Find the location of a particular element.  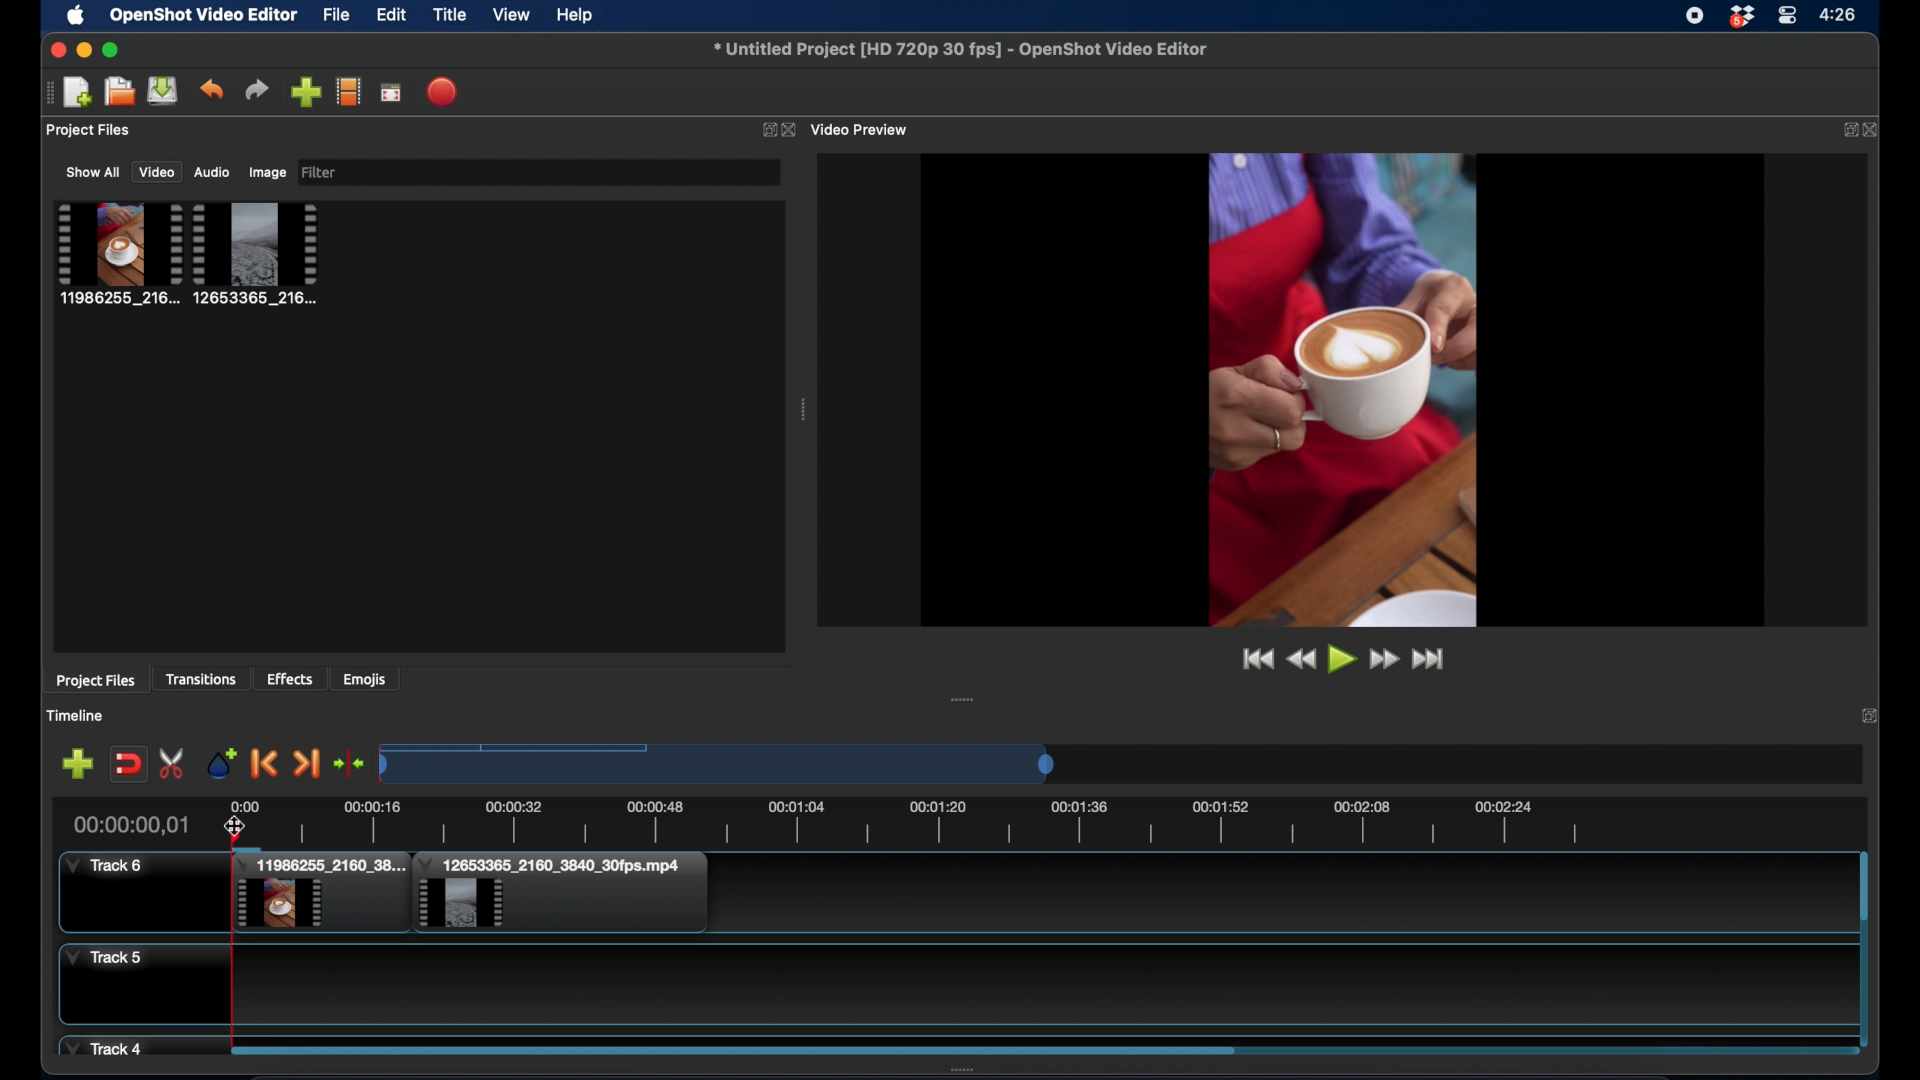

redo is located at coordinates (257, 90).